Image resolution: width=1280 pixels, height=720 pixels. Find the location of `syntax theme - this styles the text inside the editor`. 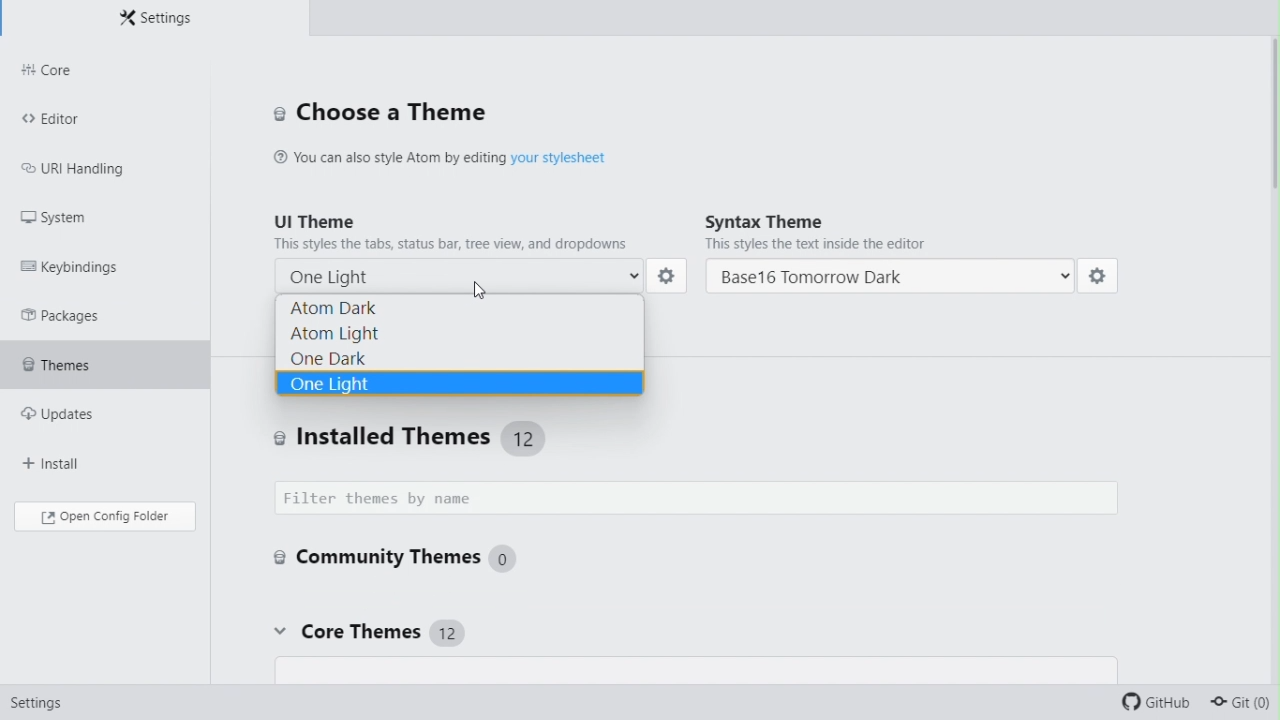

syntax theme - this styles the text inside the editor is located at coordinates (897, 232).